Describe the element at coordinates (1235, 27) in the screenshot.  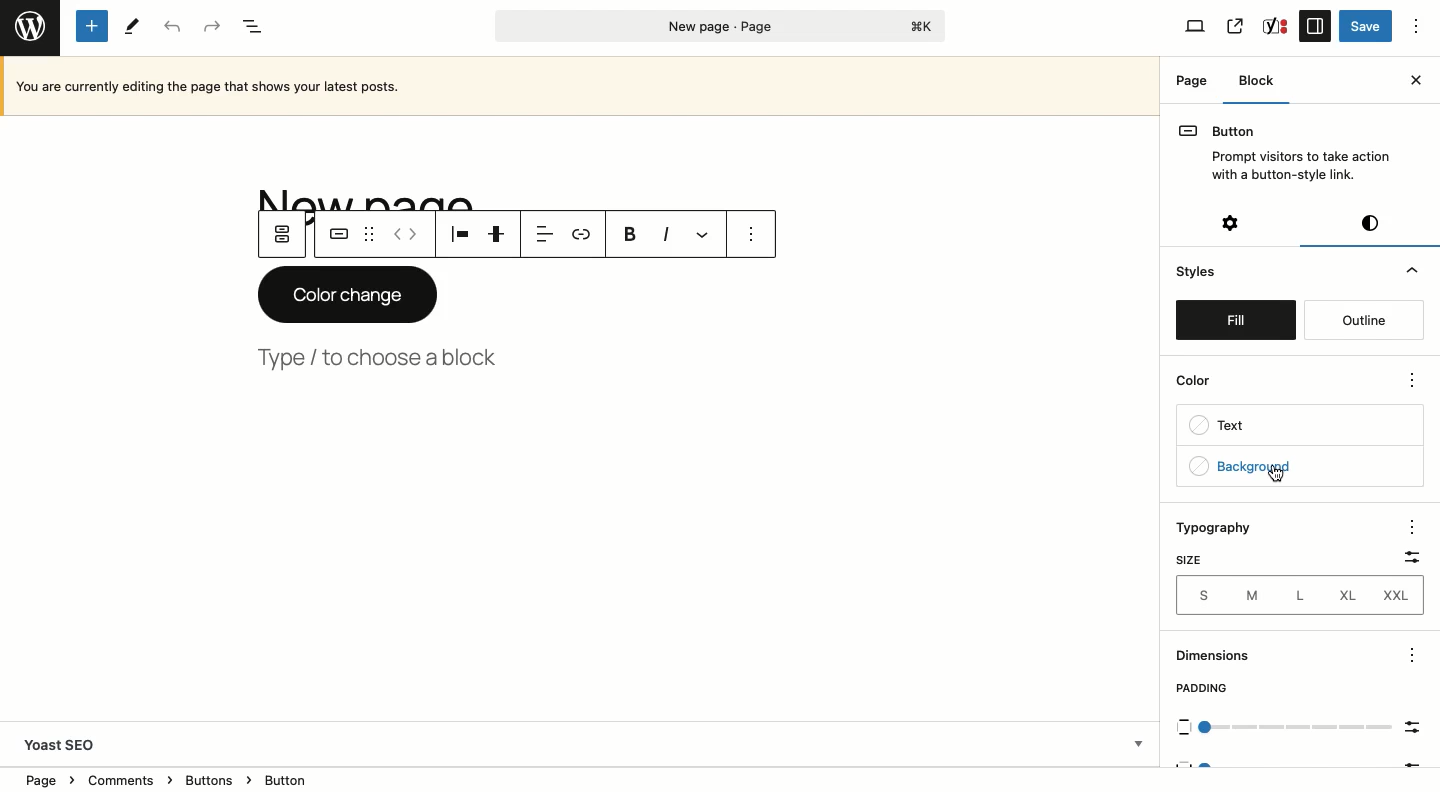
I see `View page` at that location.